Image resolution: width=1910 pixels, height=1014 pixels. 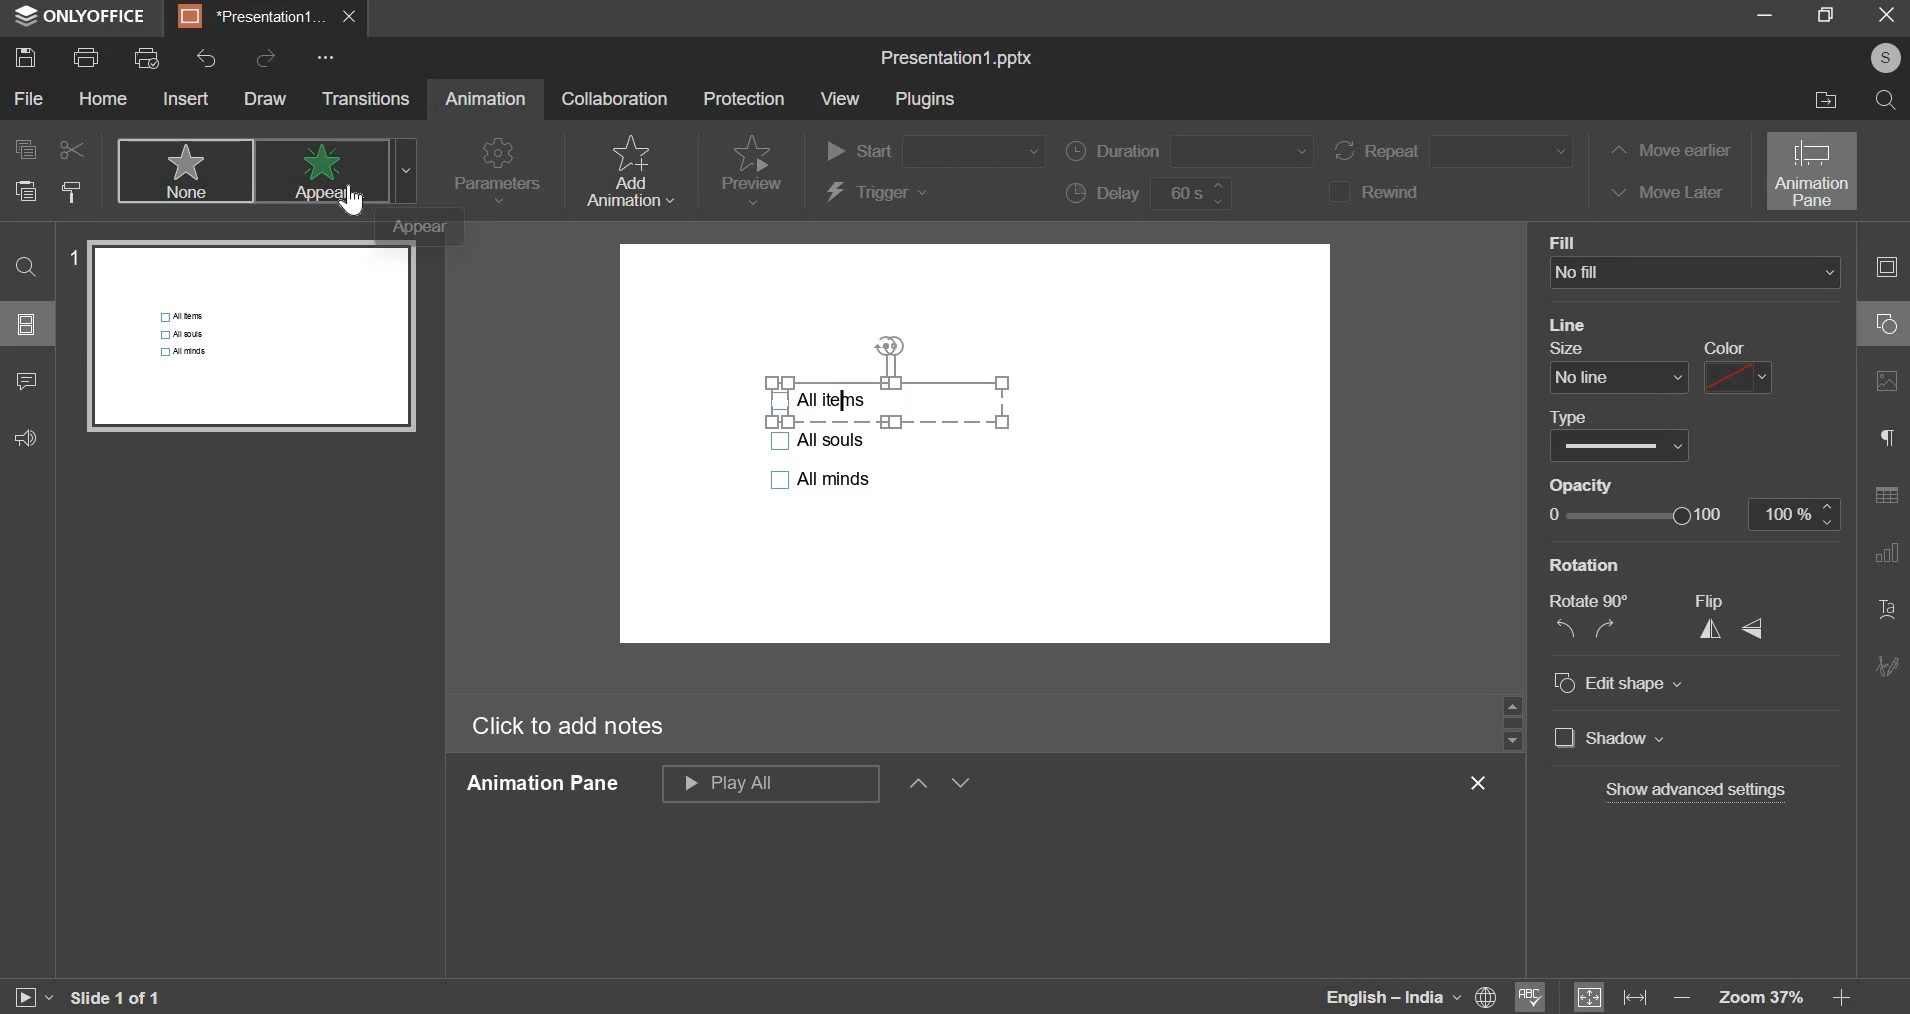 I want to click on none, so click(x=183, y=170).